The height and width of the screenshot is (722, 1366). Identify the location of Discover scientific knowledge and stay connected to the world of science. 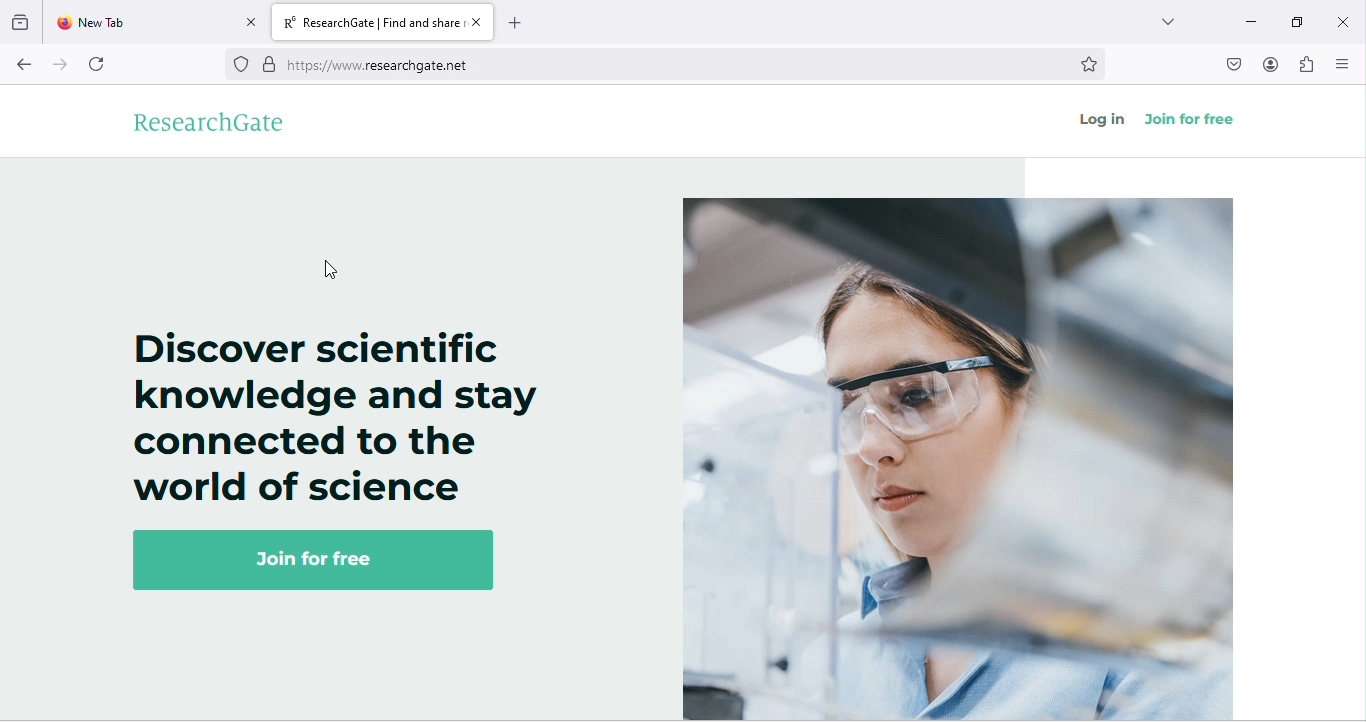
(330, 414).